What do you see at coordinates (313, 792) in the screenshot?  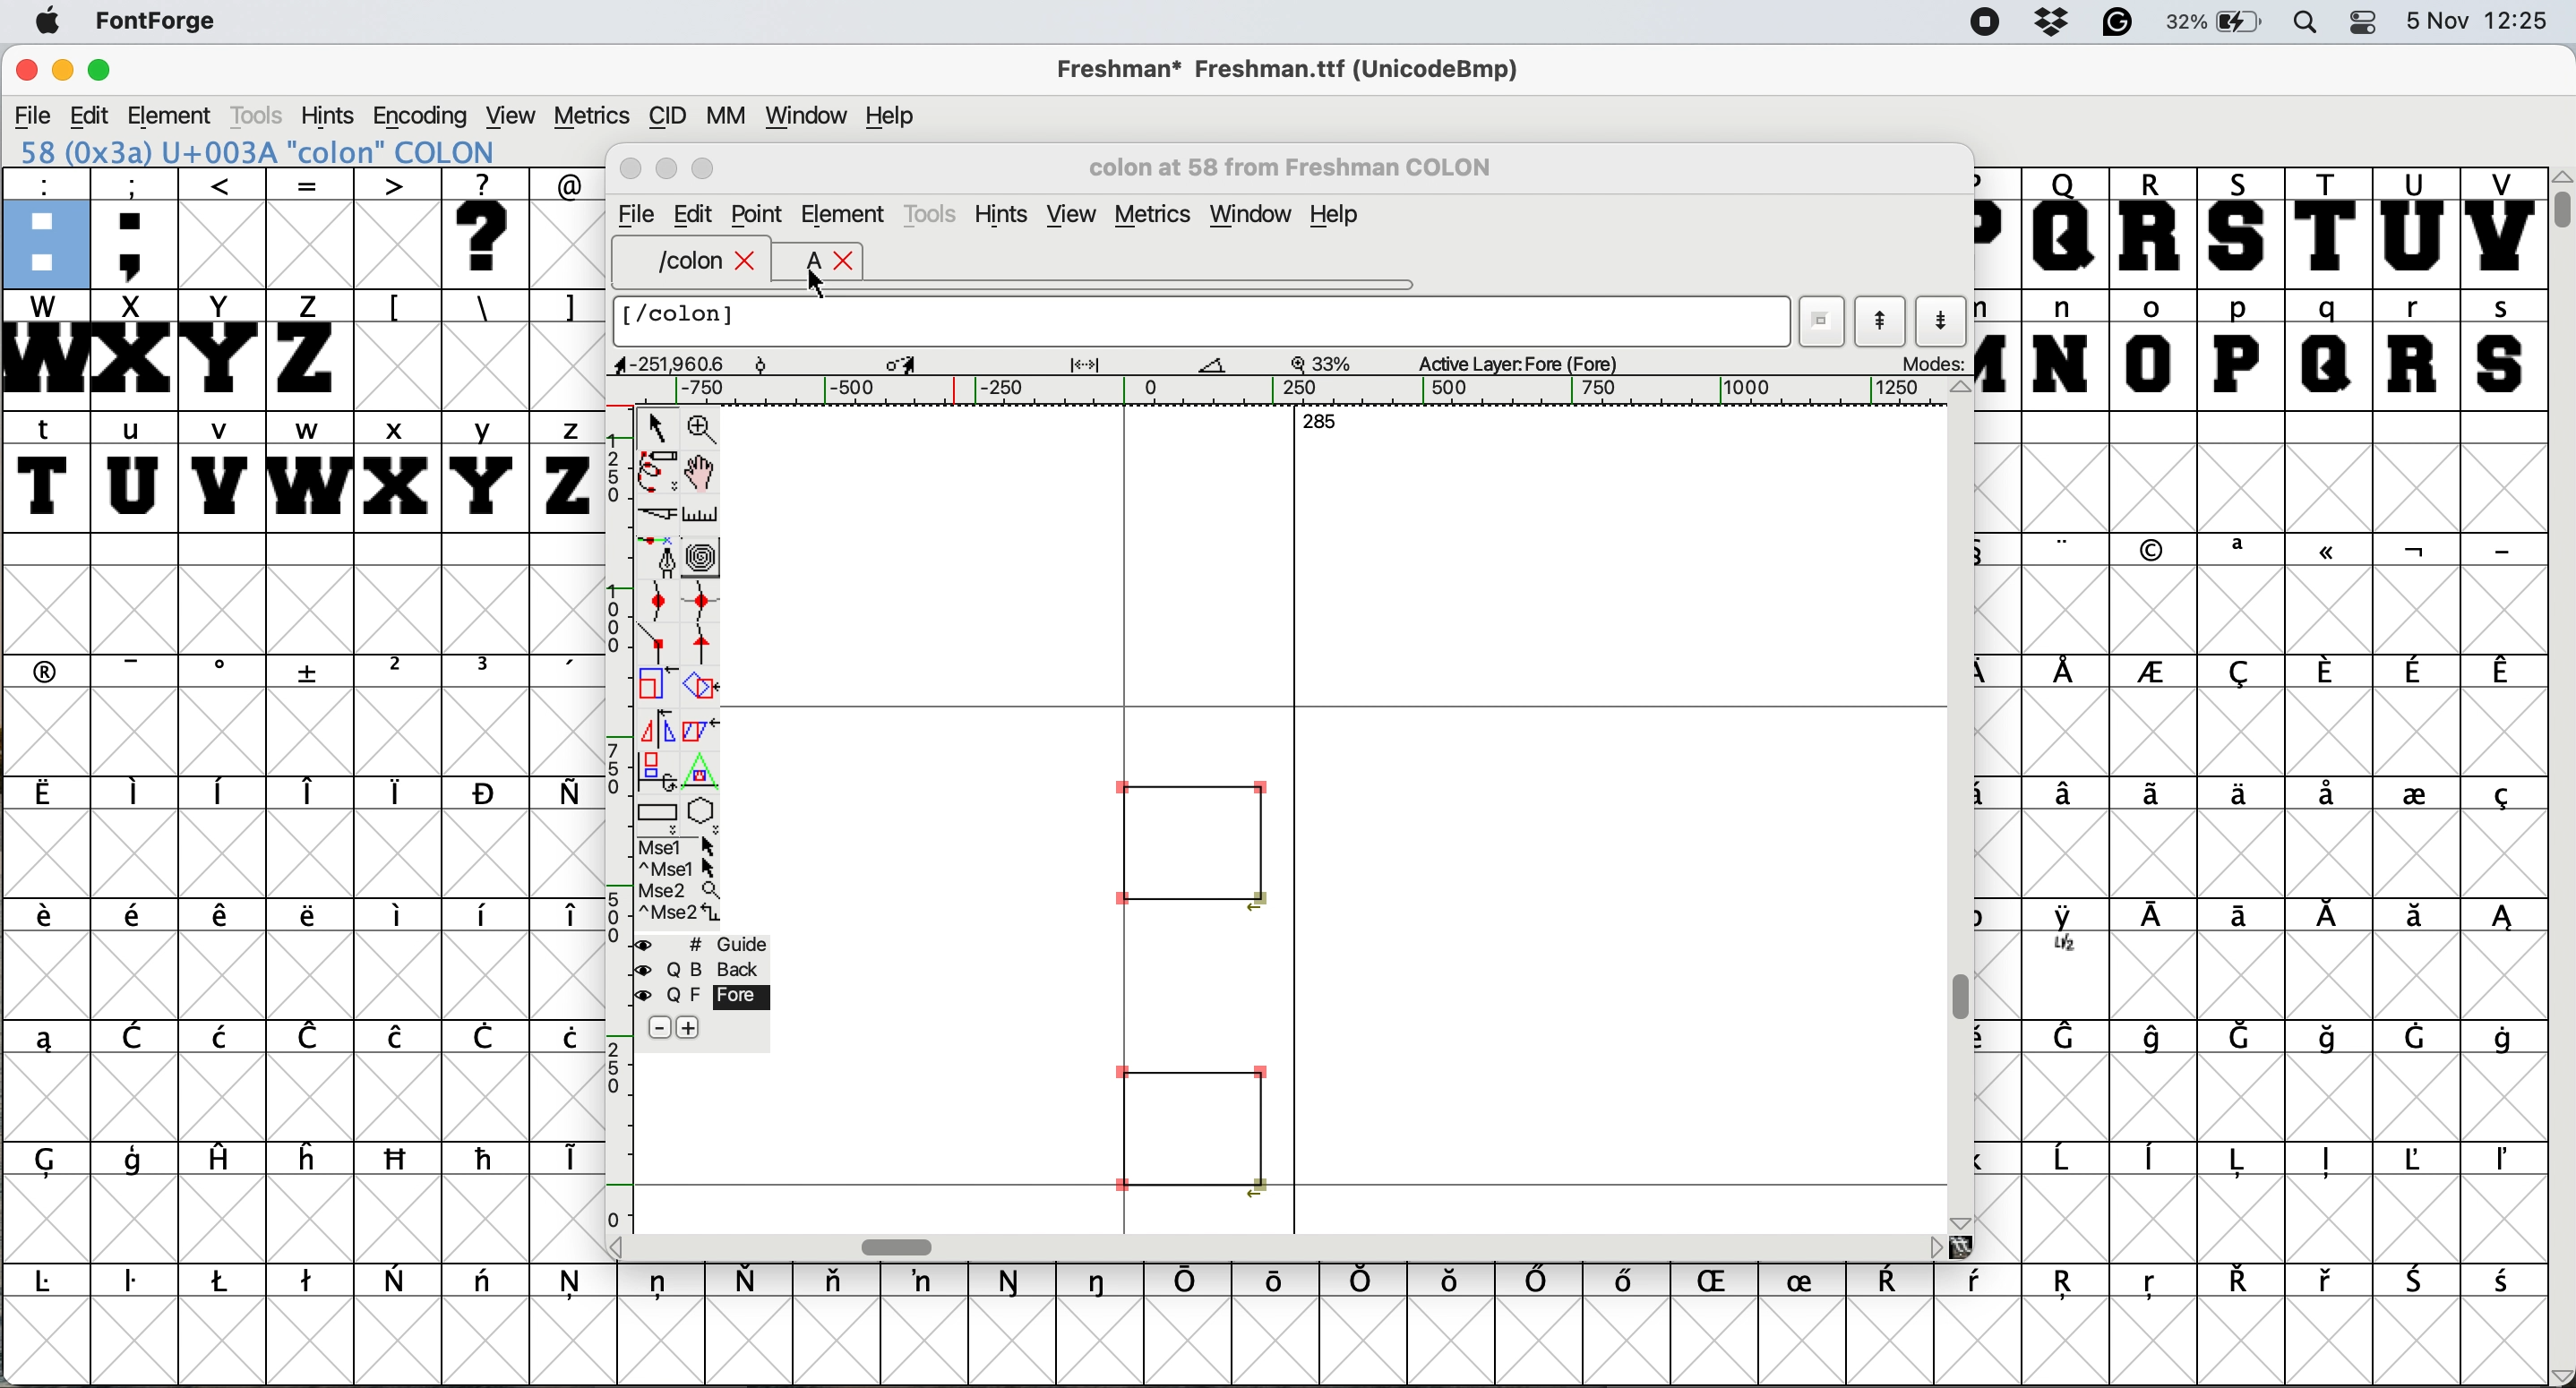 I see `symbol` at bounding box center [313, 792].